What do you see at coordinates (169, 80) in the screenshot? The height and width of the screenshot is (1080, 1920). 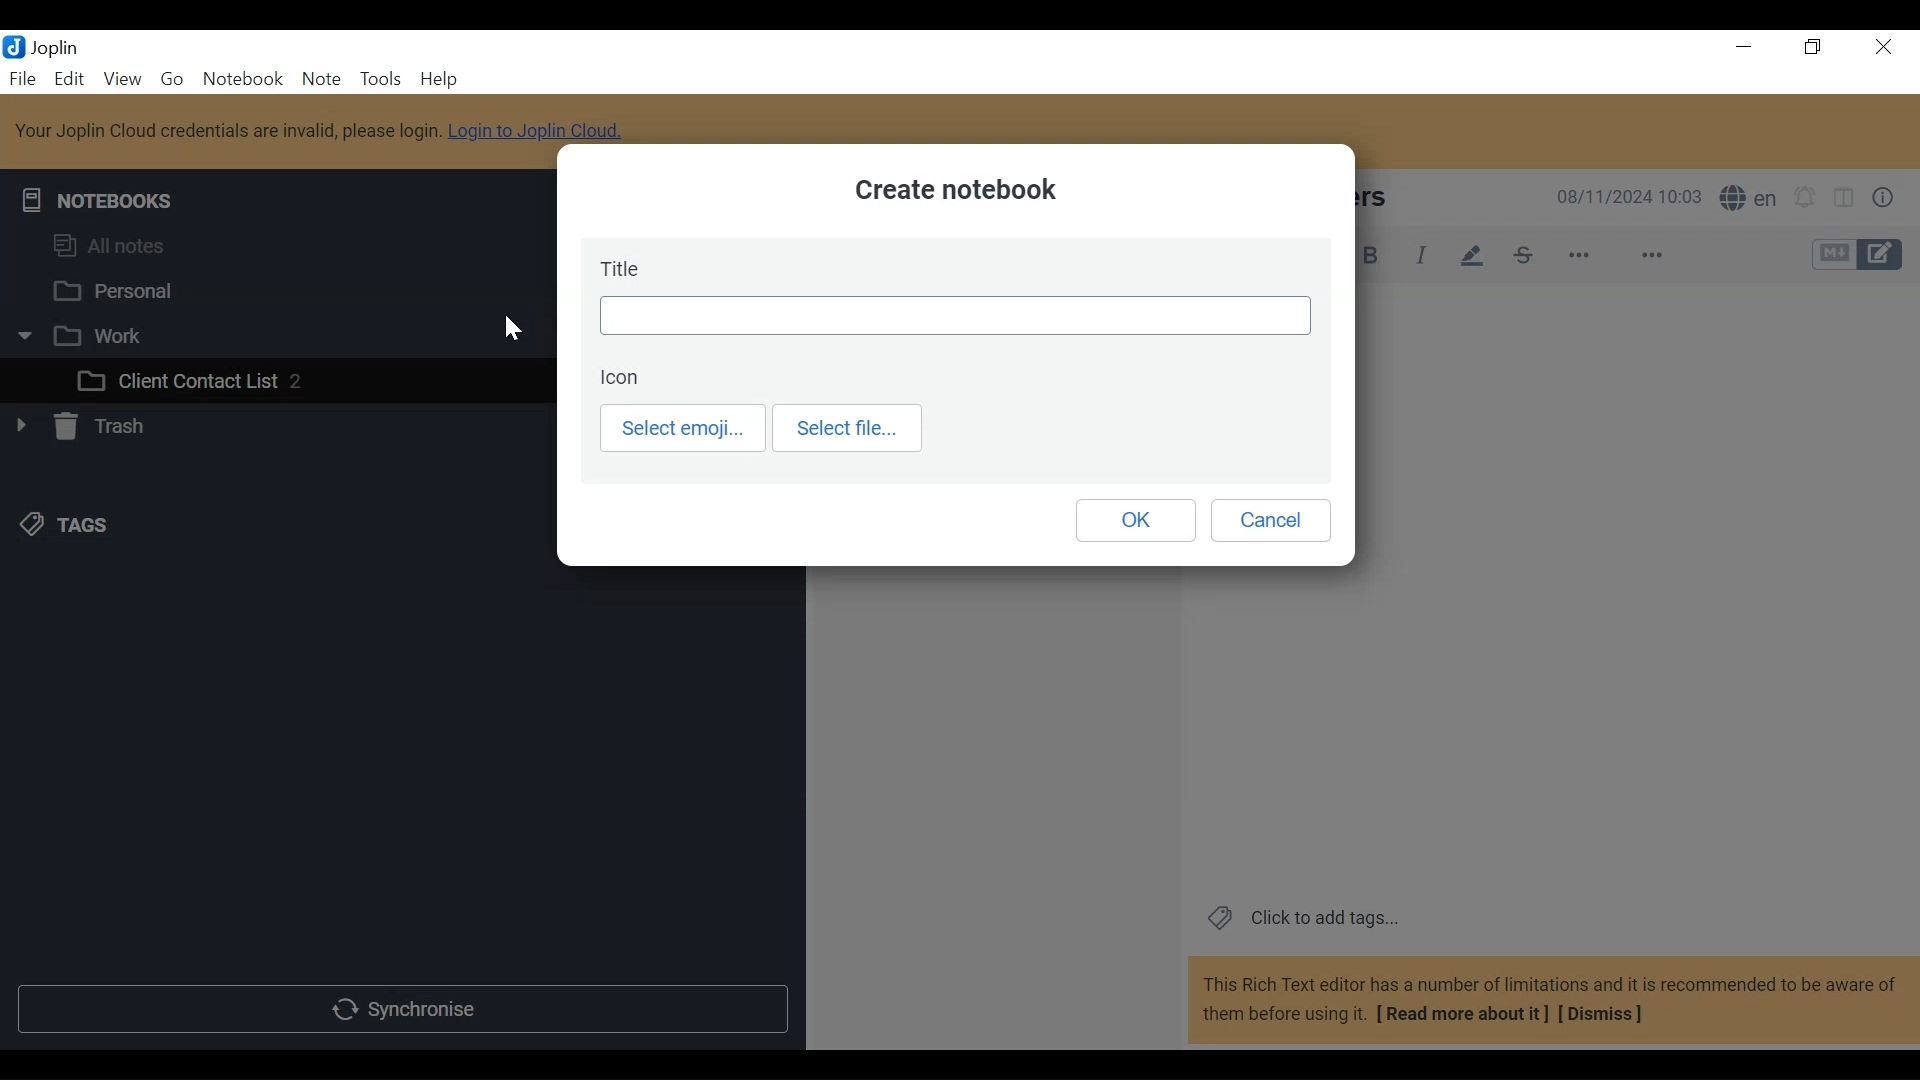 I see `Go` at bounding box center [169, 80].